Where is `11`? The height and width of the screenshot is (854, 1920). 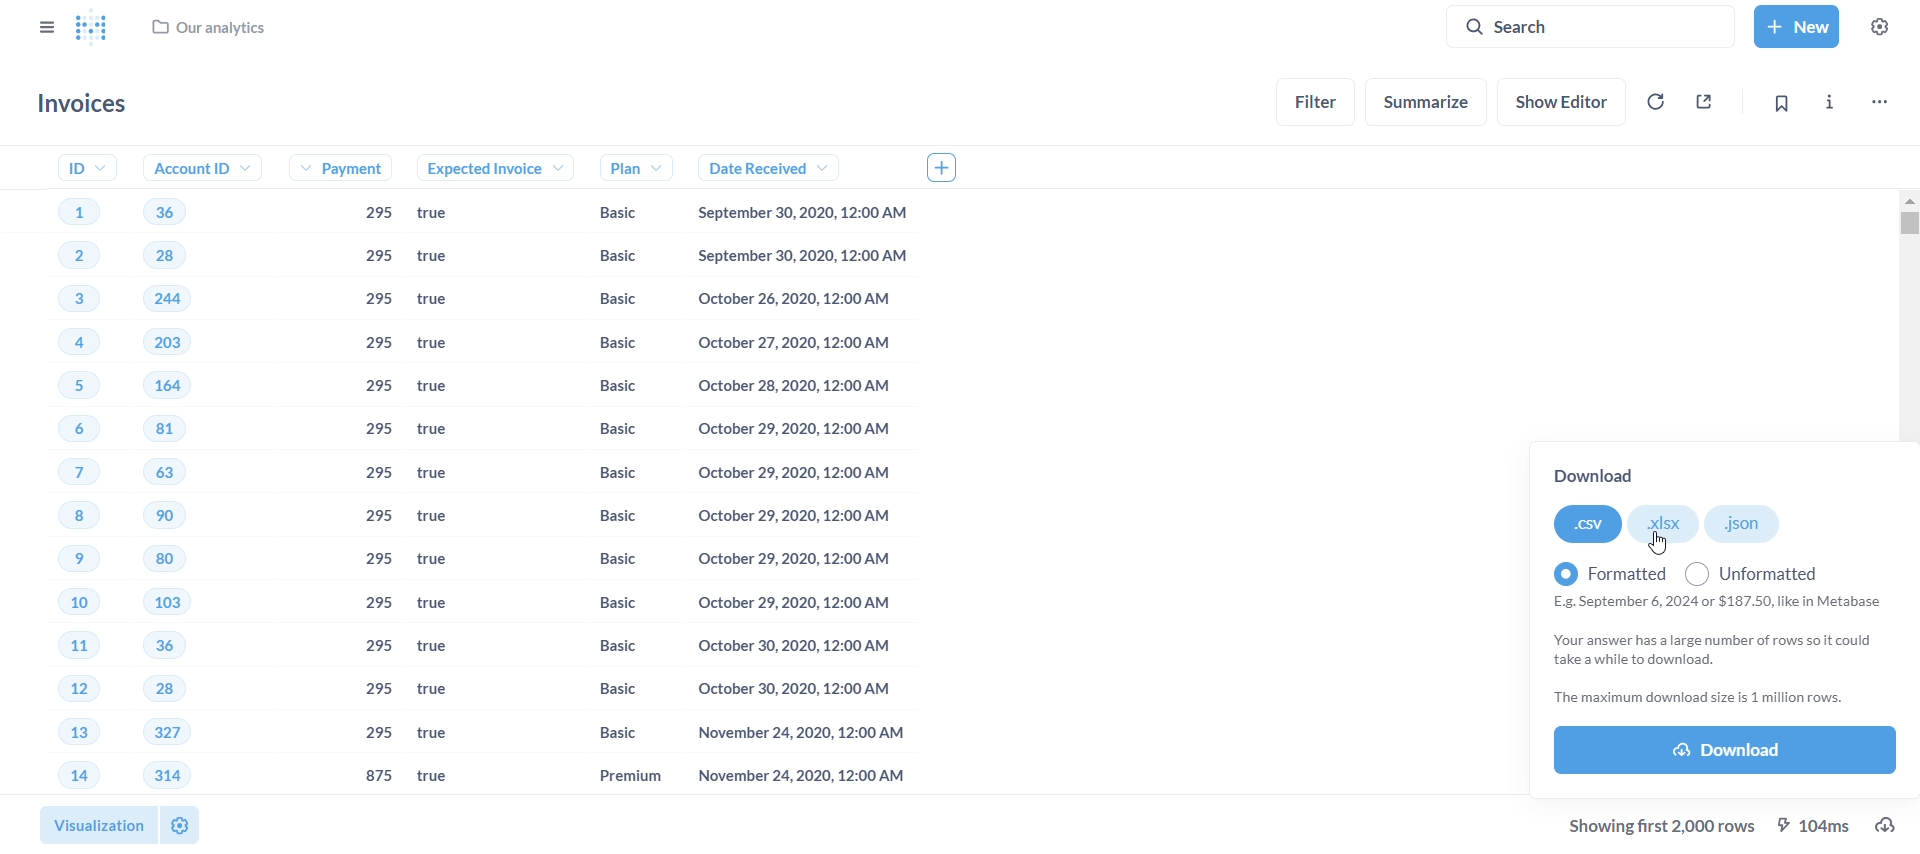 11 is located at coordinates (61, 648).